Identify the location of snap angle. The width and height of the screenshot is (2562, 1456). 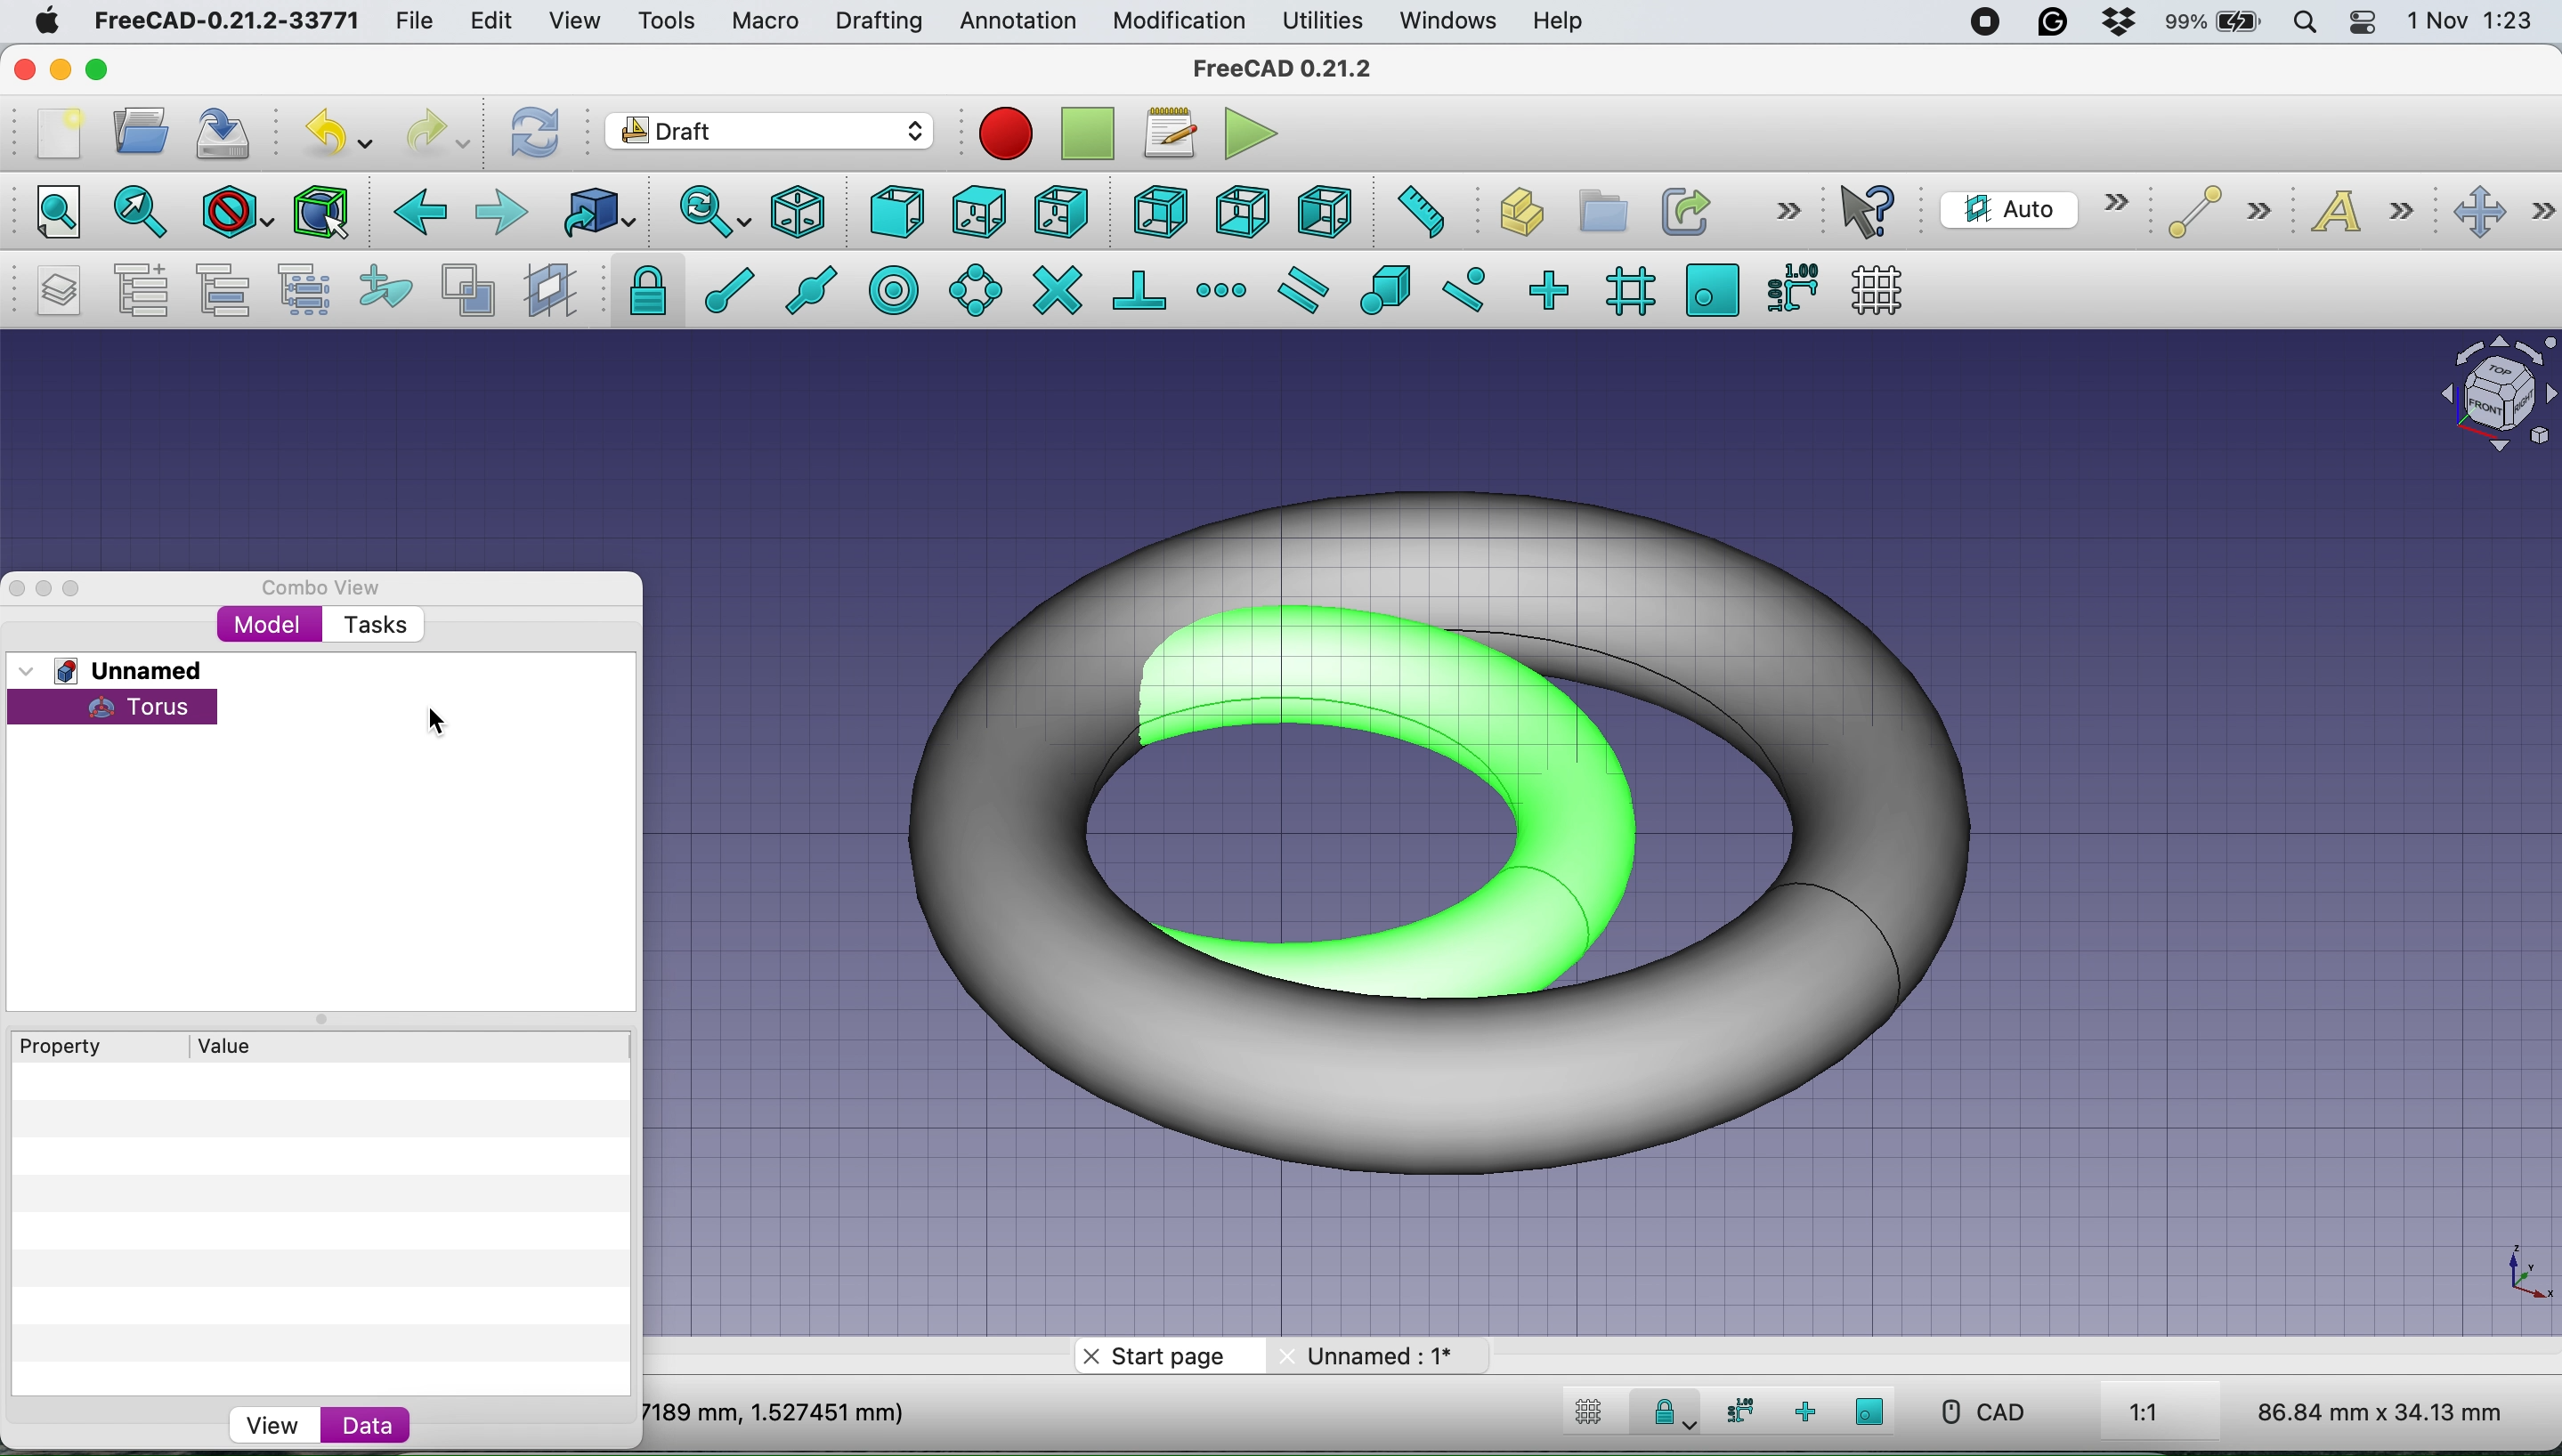
(976, 289).